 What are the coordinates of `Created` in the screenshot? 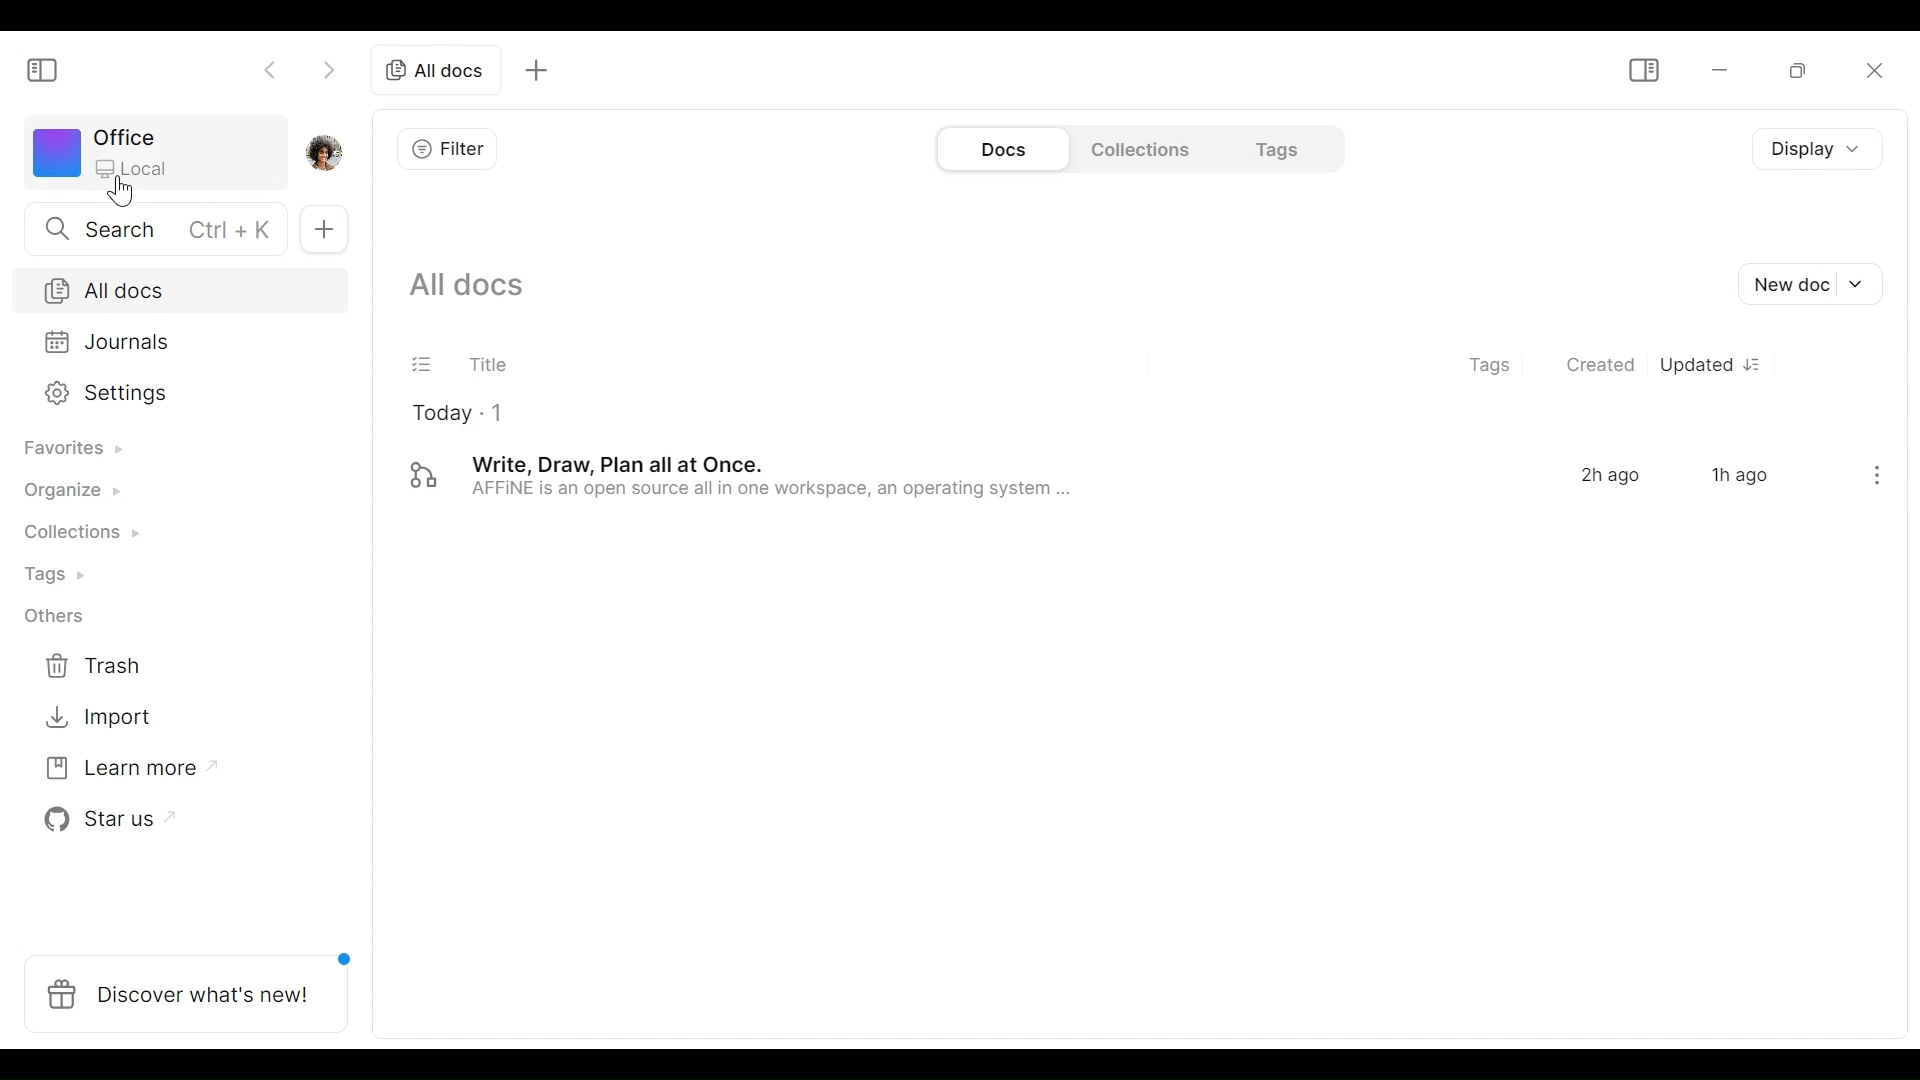 It's located at (1603, 366).